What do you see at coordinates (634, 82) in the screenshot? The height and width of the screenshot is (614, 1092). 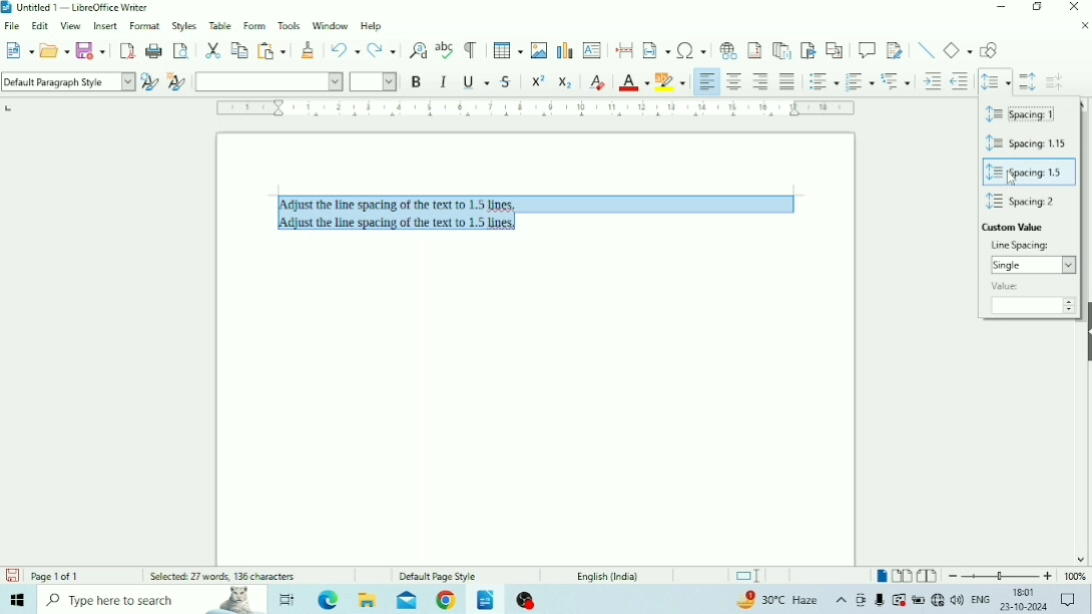 I see `Font Color` at bounding box center [634, 82].